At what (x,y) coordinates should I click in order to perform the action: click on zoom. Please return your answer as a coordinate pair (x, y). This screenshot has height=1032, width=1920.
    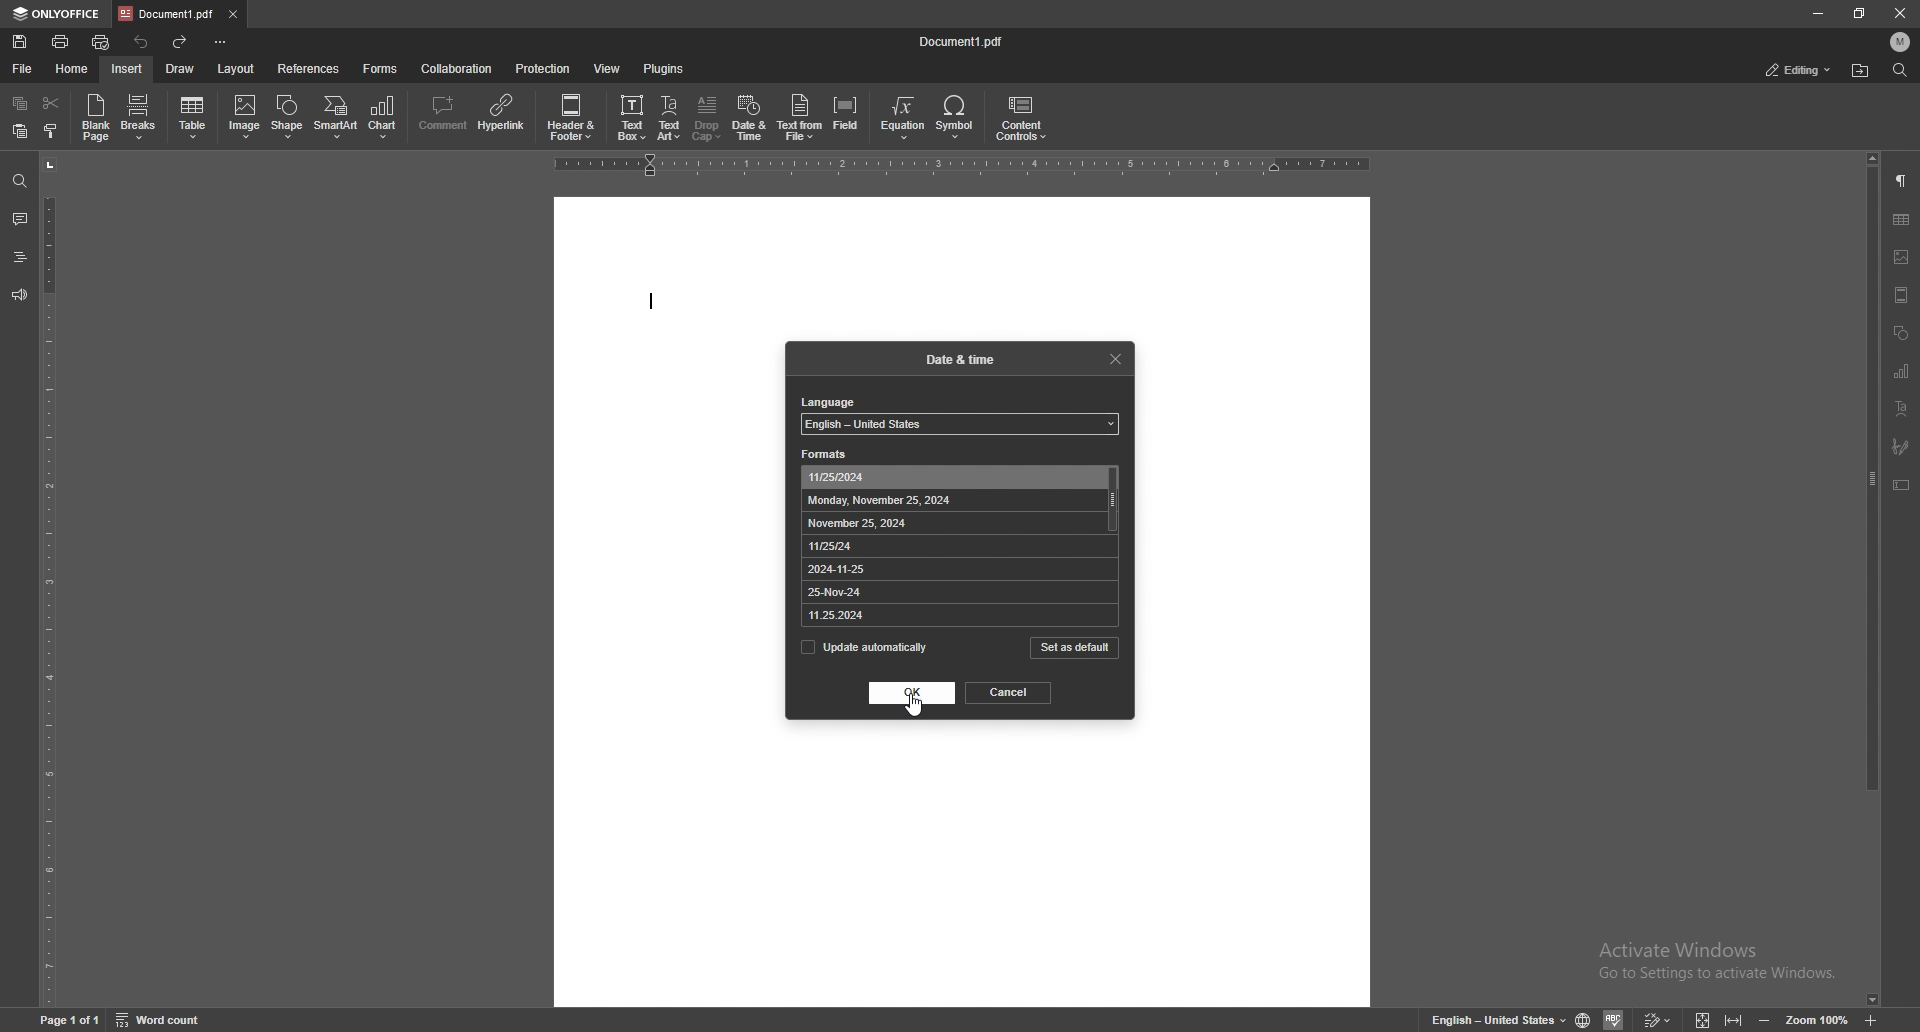
    Looking at the image, I should click on (1817, 1018).